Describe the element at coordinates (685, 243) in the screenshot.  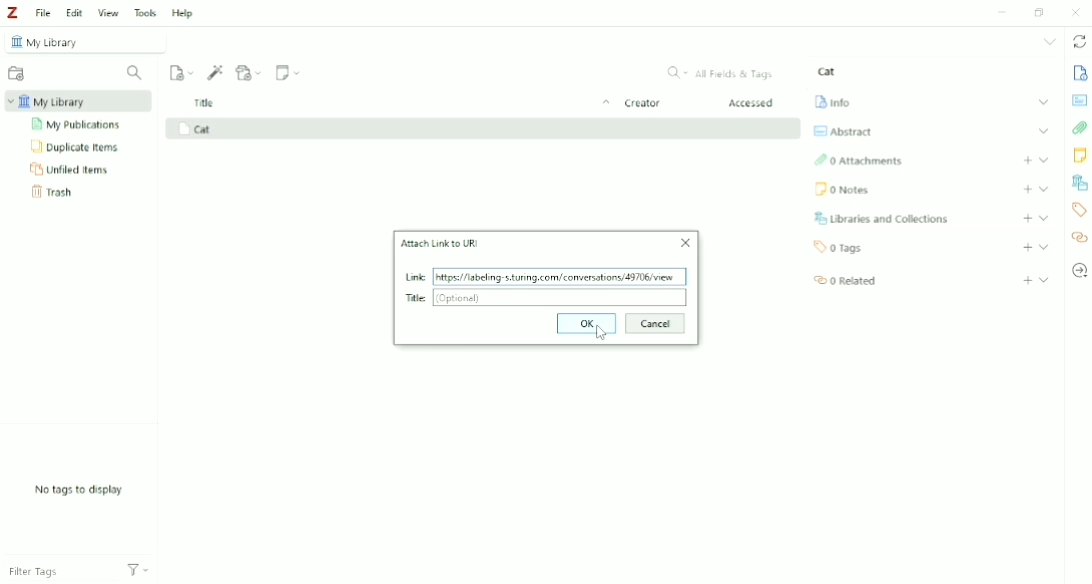
I see `Close` at that location.